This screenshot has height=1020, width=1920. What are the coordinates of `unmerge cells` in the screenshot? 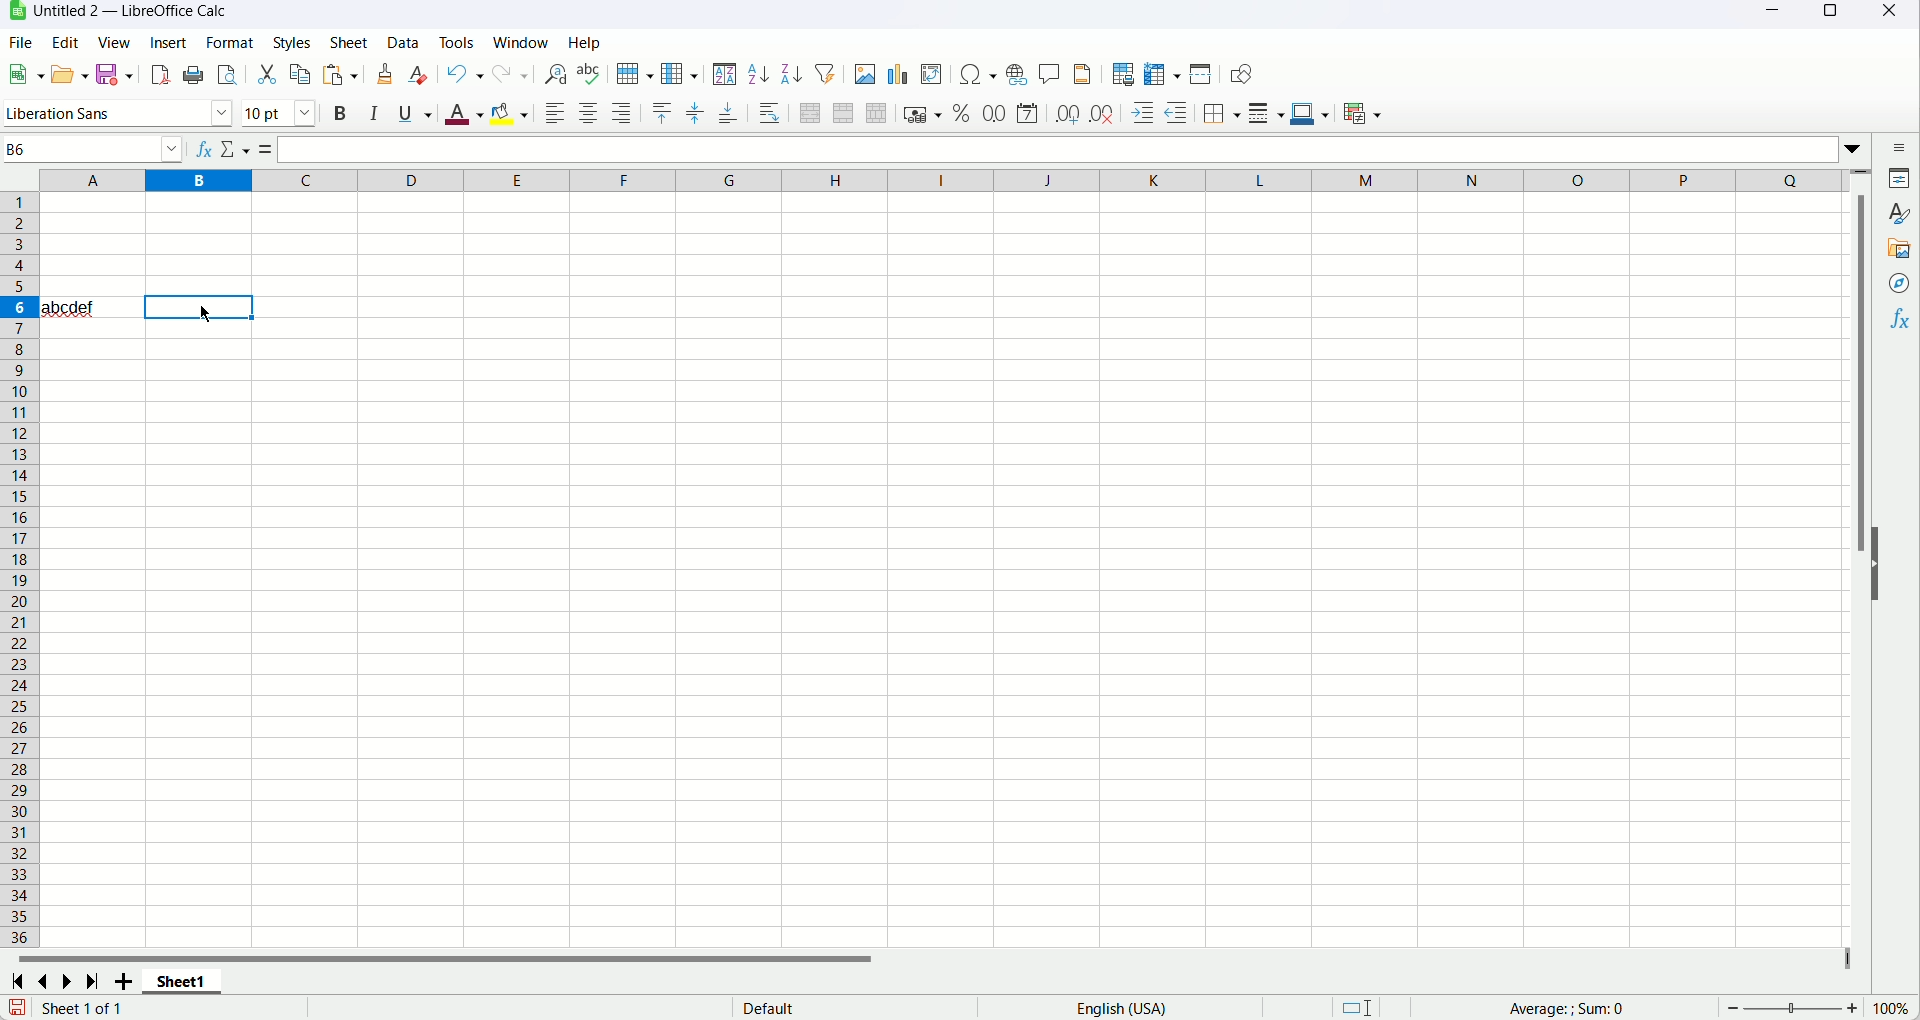 It's located at (877, 115).